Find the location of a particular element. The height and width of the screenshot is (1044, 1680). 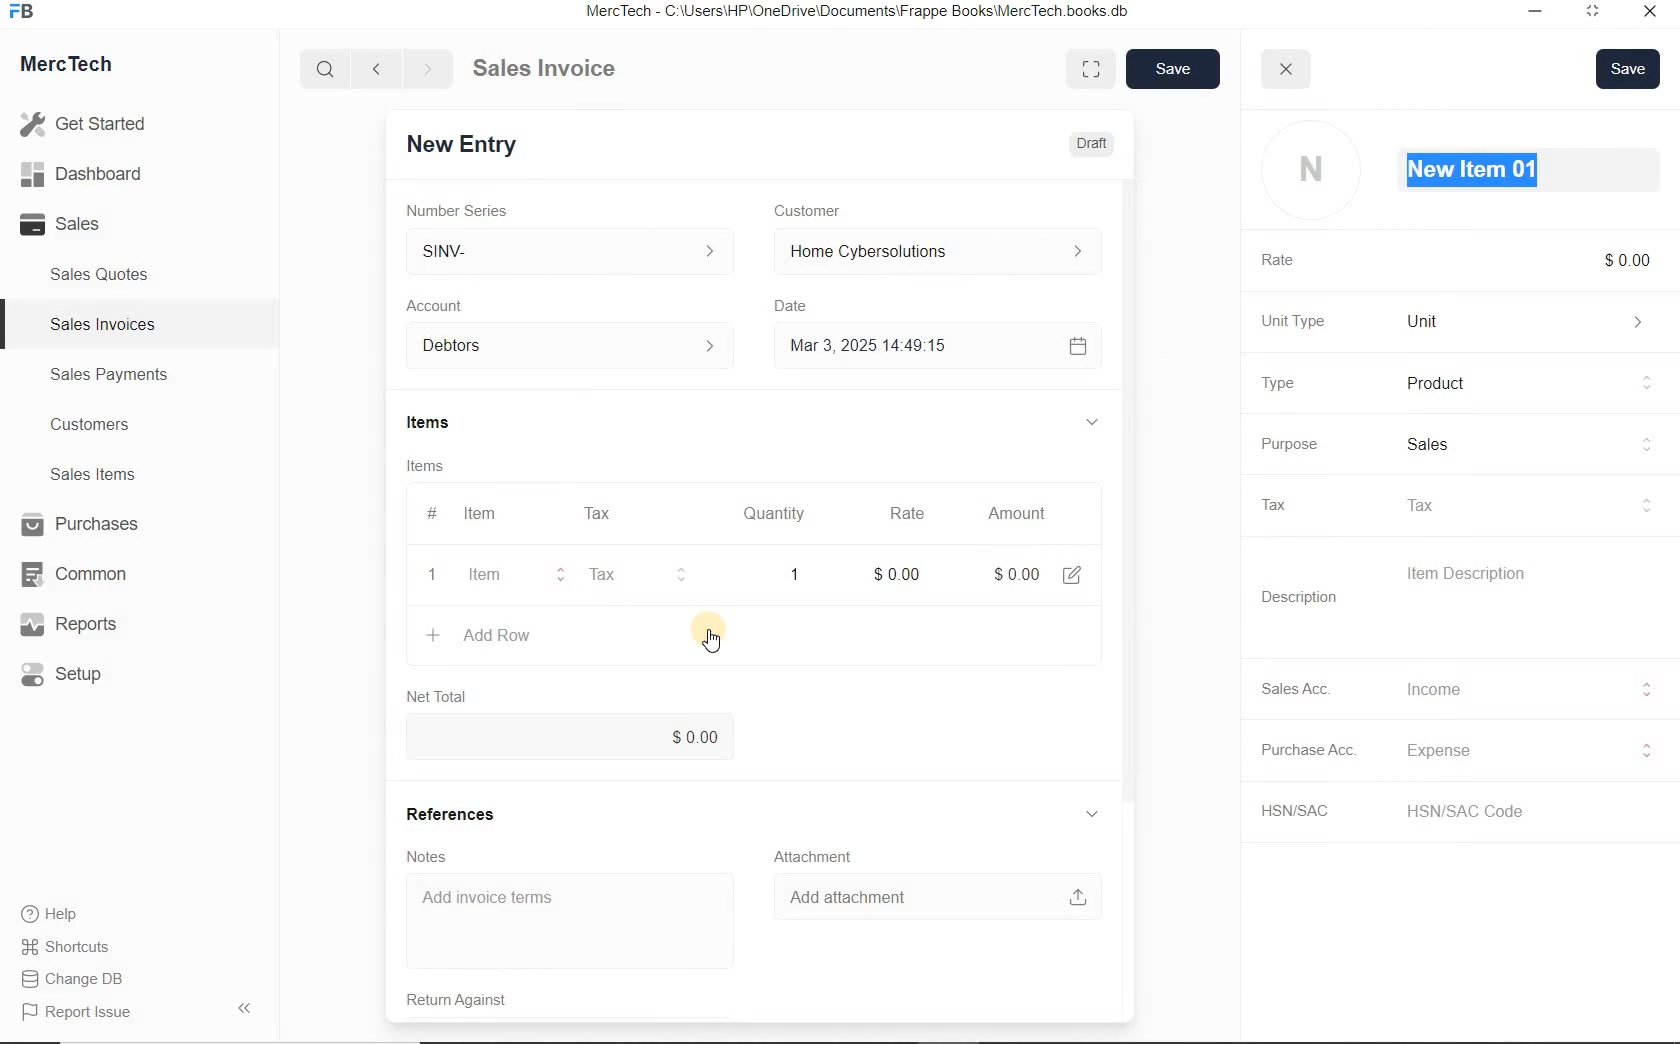

Go back is located at coordinates (379, 69).